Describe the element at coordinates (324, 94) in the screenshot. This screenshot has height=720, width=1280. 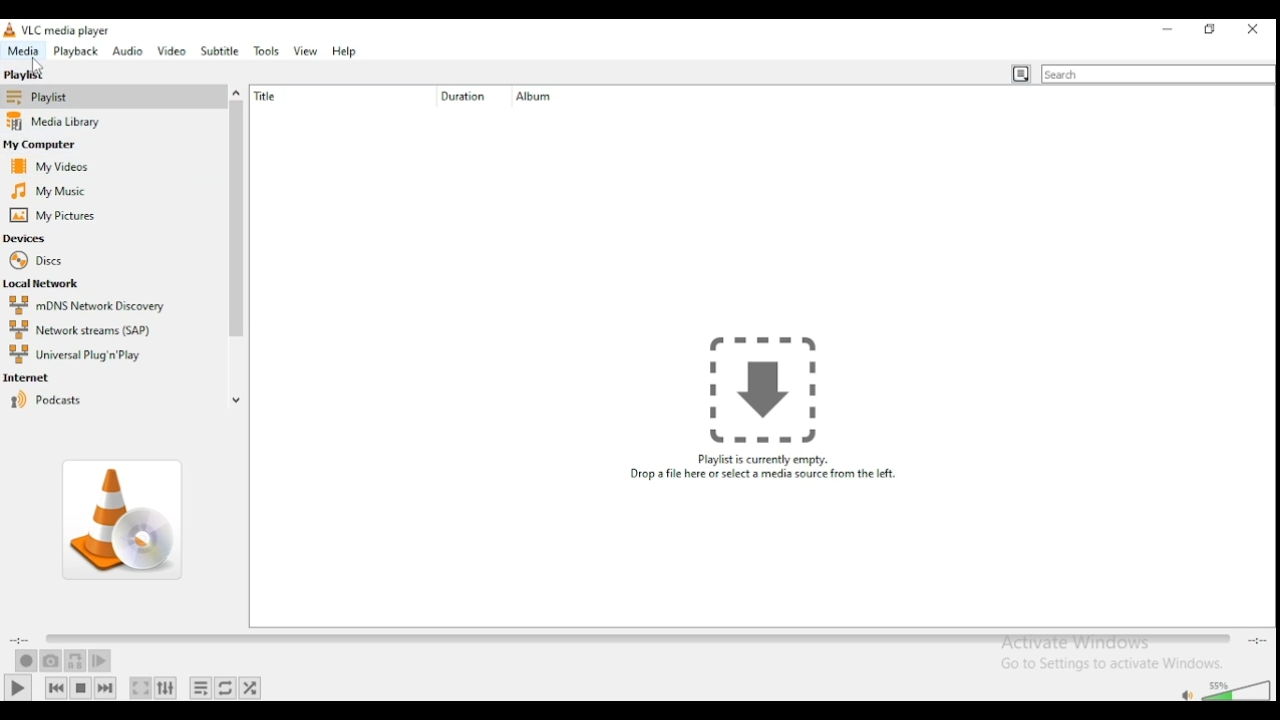
I see `title` at that location.